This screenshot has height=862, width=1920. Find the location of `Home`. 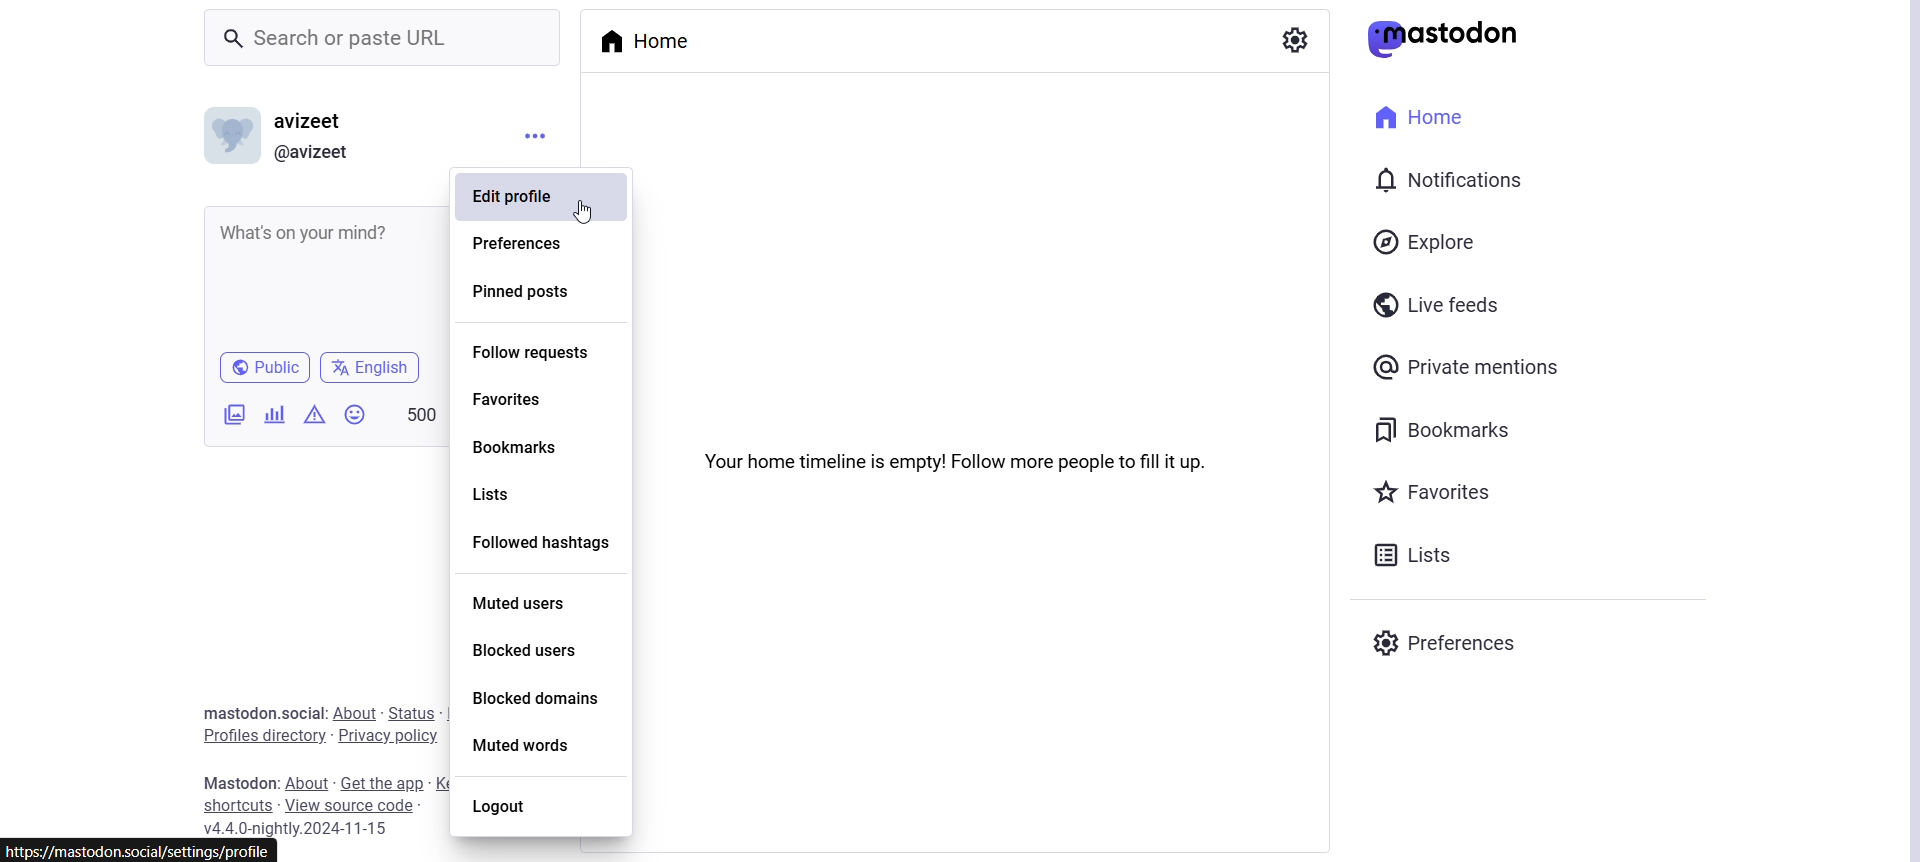

Home is located at coordinates (1422, 117).